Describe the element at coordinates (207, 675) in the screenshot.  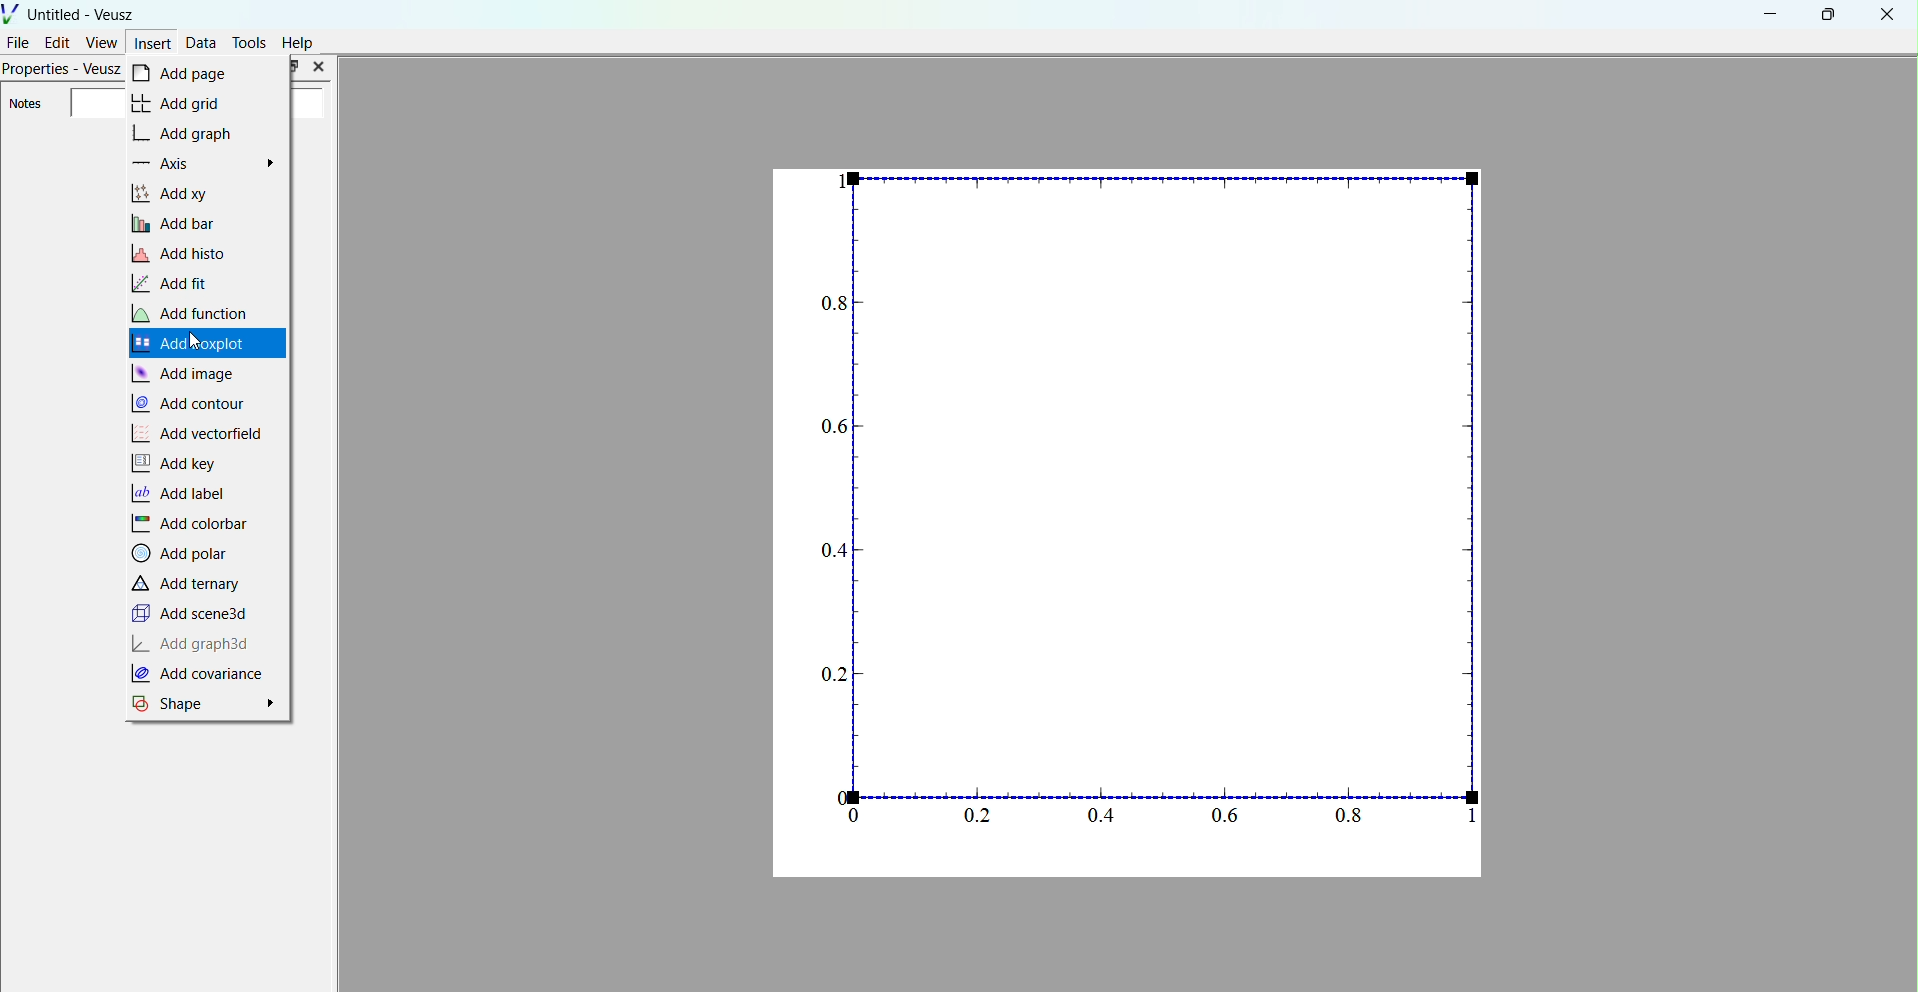
I see `Add covariance` at that location.